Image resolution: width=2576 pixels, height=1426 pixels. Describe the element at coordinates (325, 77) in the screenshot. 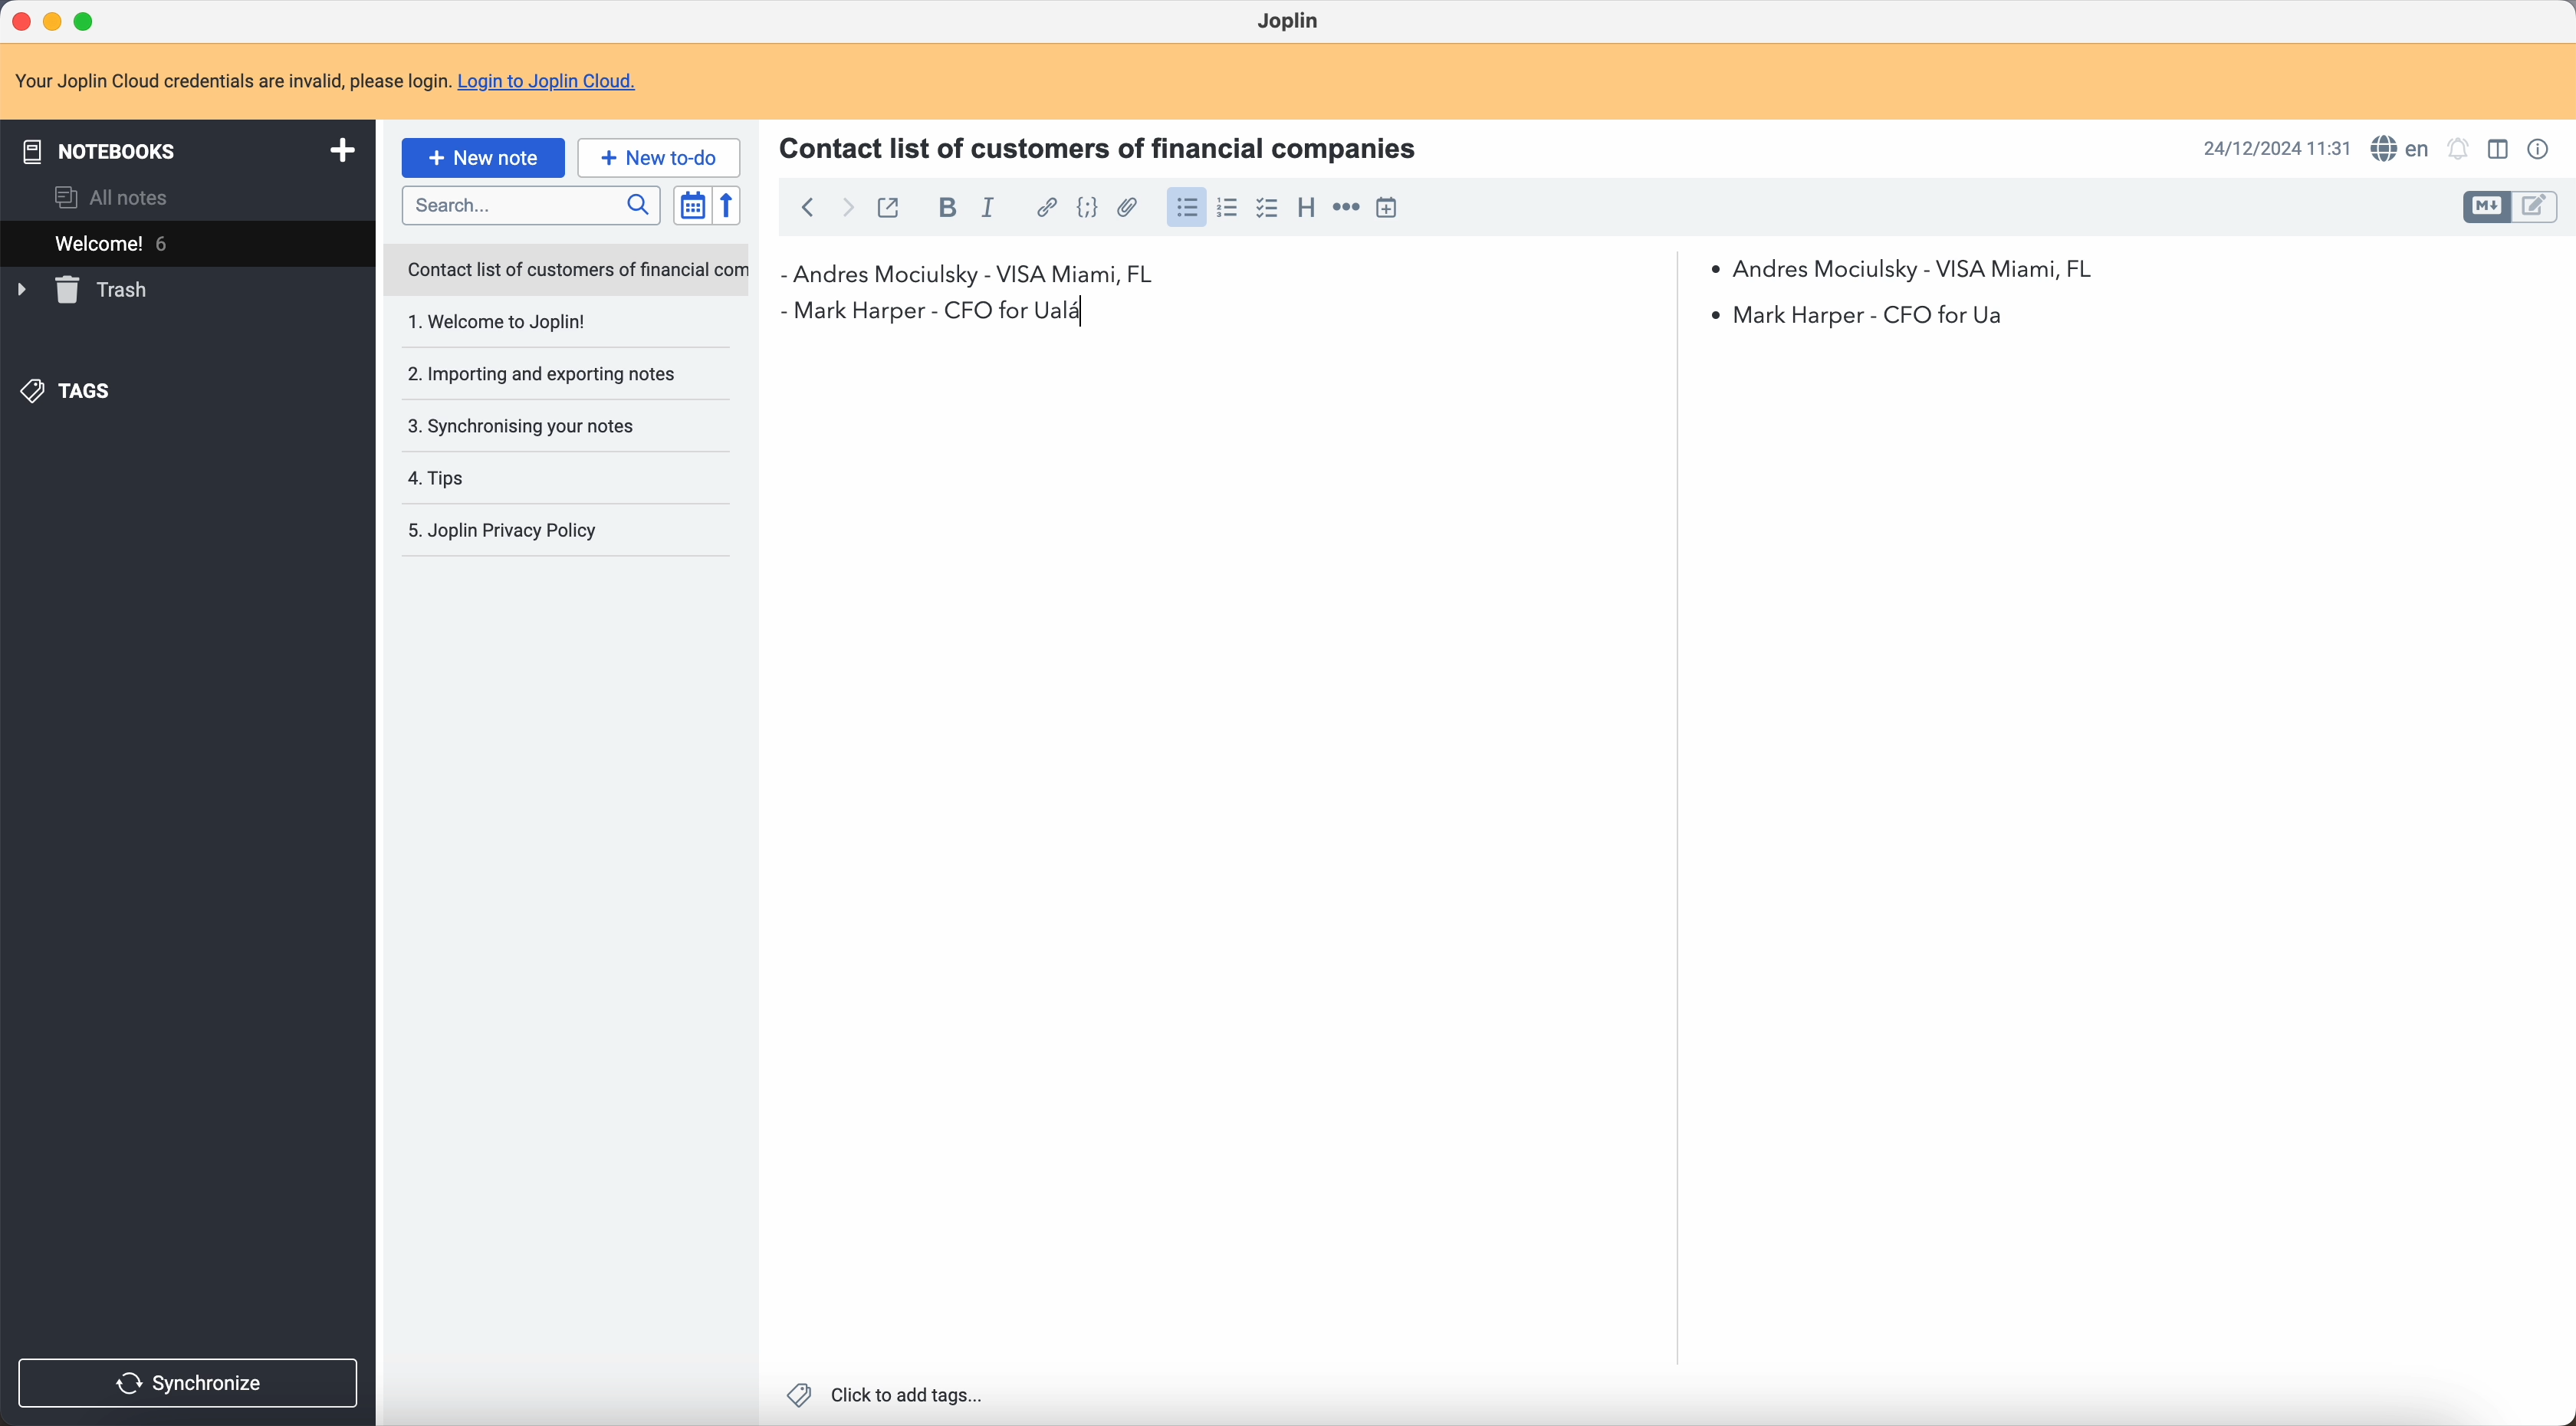

I see `note` at that location.